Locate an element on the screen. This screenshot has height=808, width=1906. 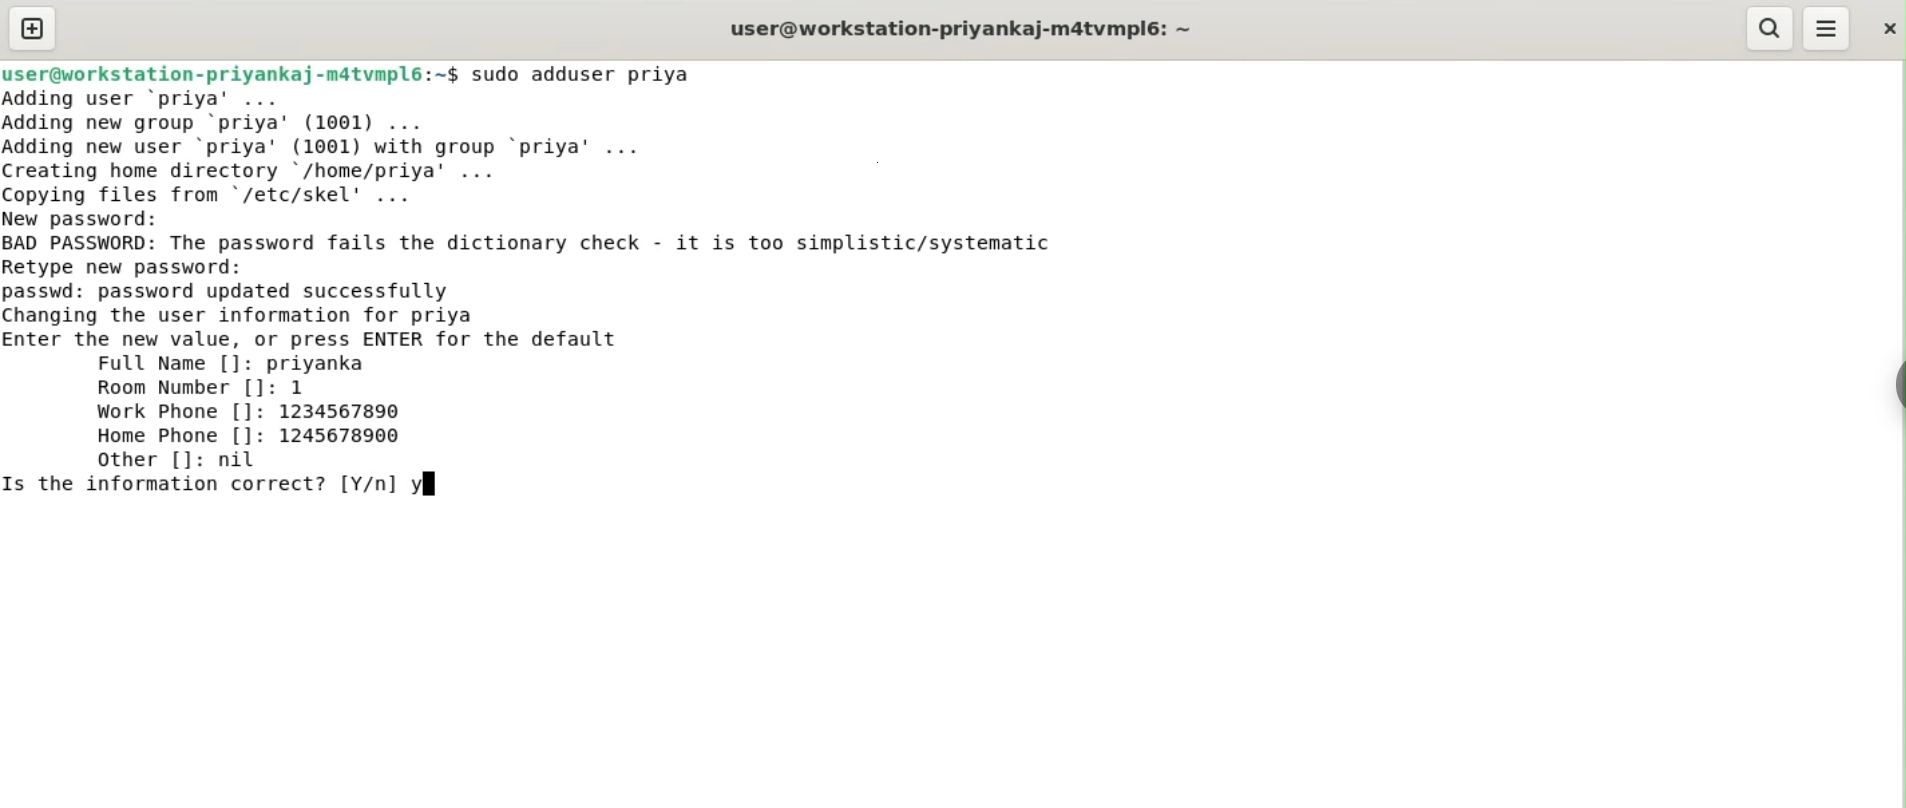
passwd: password updated successfully    changing the user information for priya  enter the new value, or press ENTER for default value is located at coordinates (358, 312).